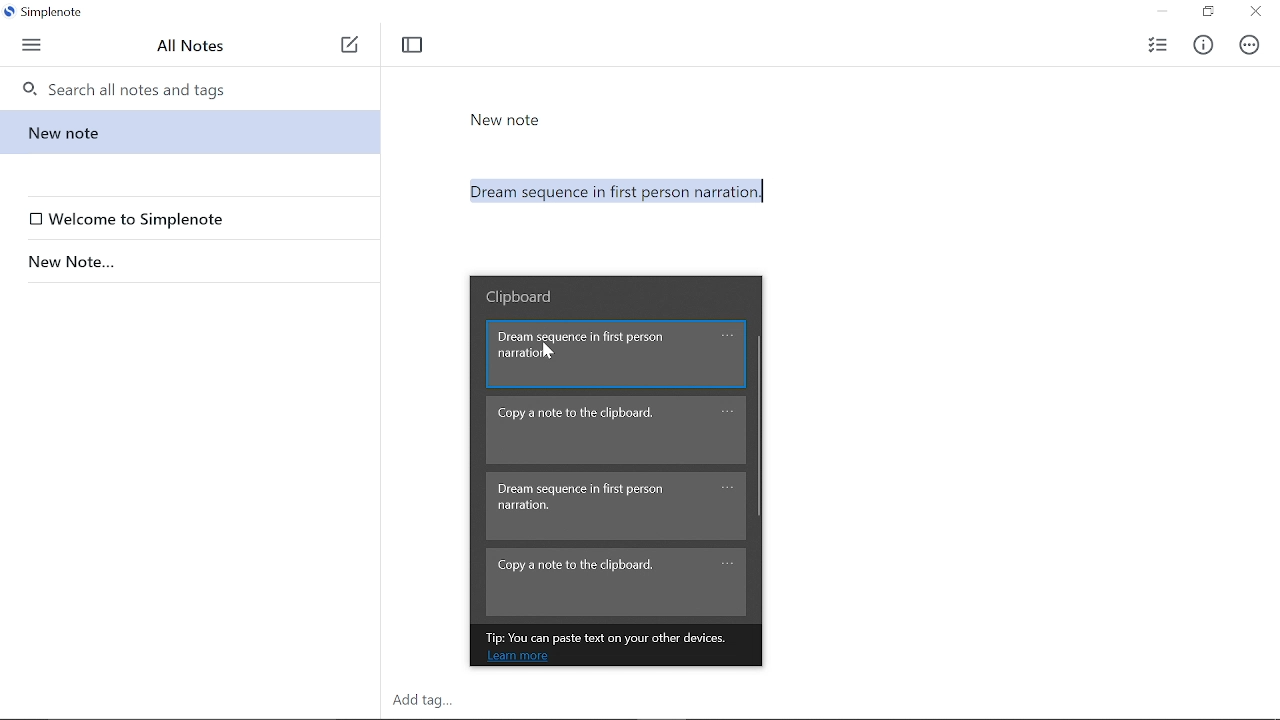  What do you see at coordinates (1207, 13) in the screenshot?
I see `Restore down` at bounding box center [1207, 13].